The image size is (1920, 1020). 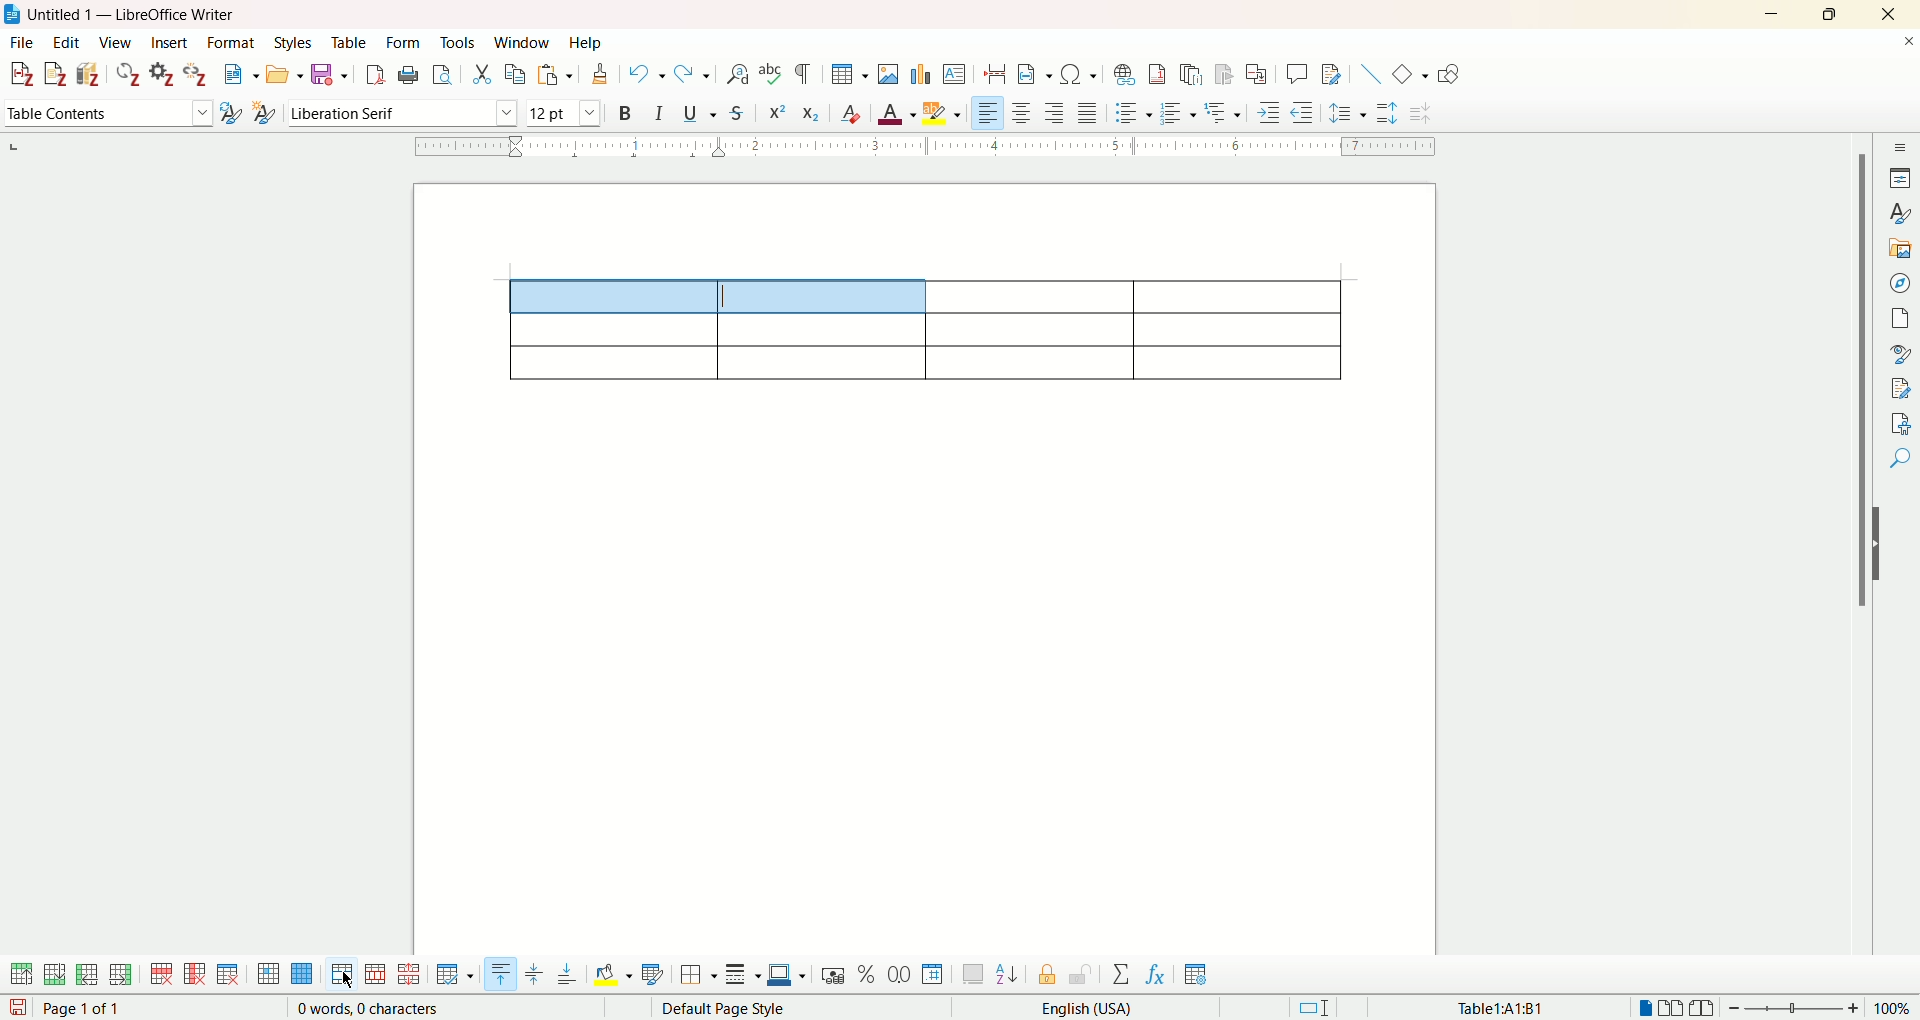 I want to click on window, so click(x=522, y=44).